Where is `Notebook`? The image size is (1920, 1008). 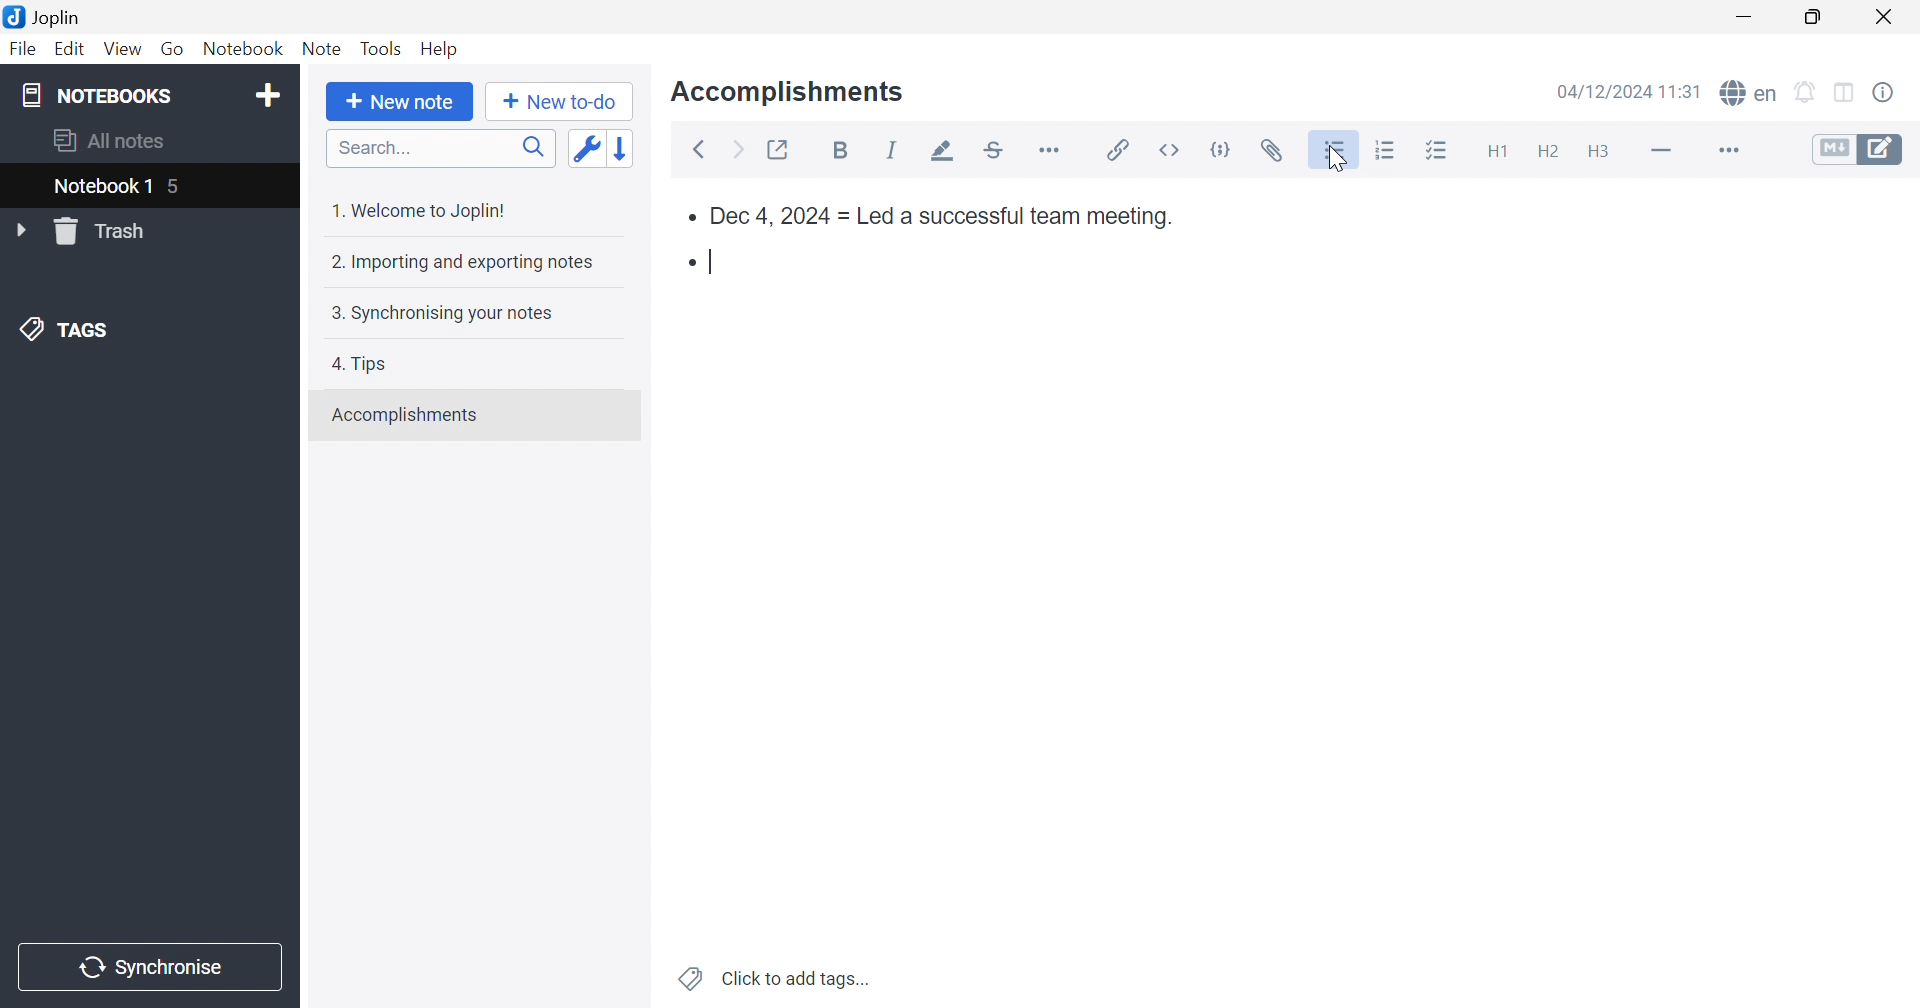
Notebook is located at coordinates (242, 48).